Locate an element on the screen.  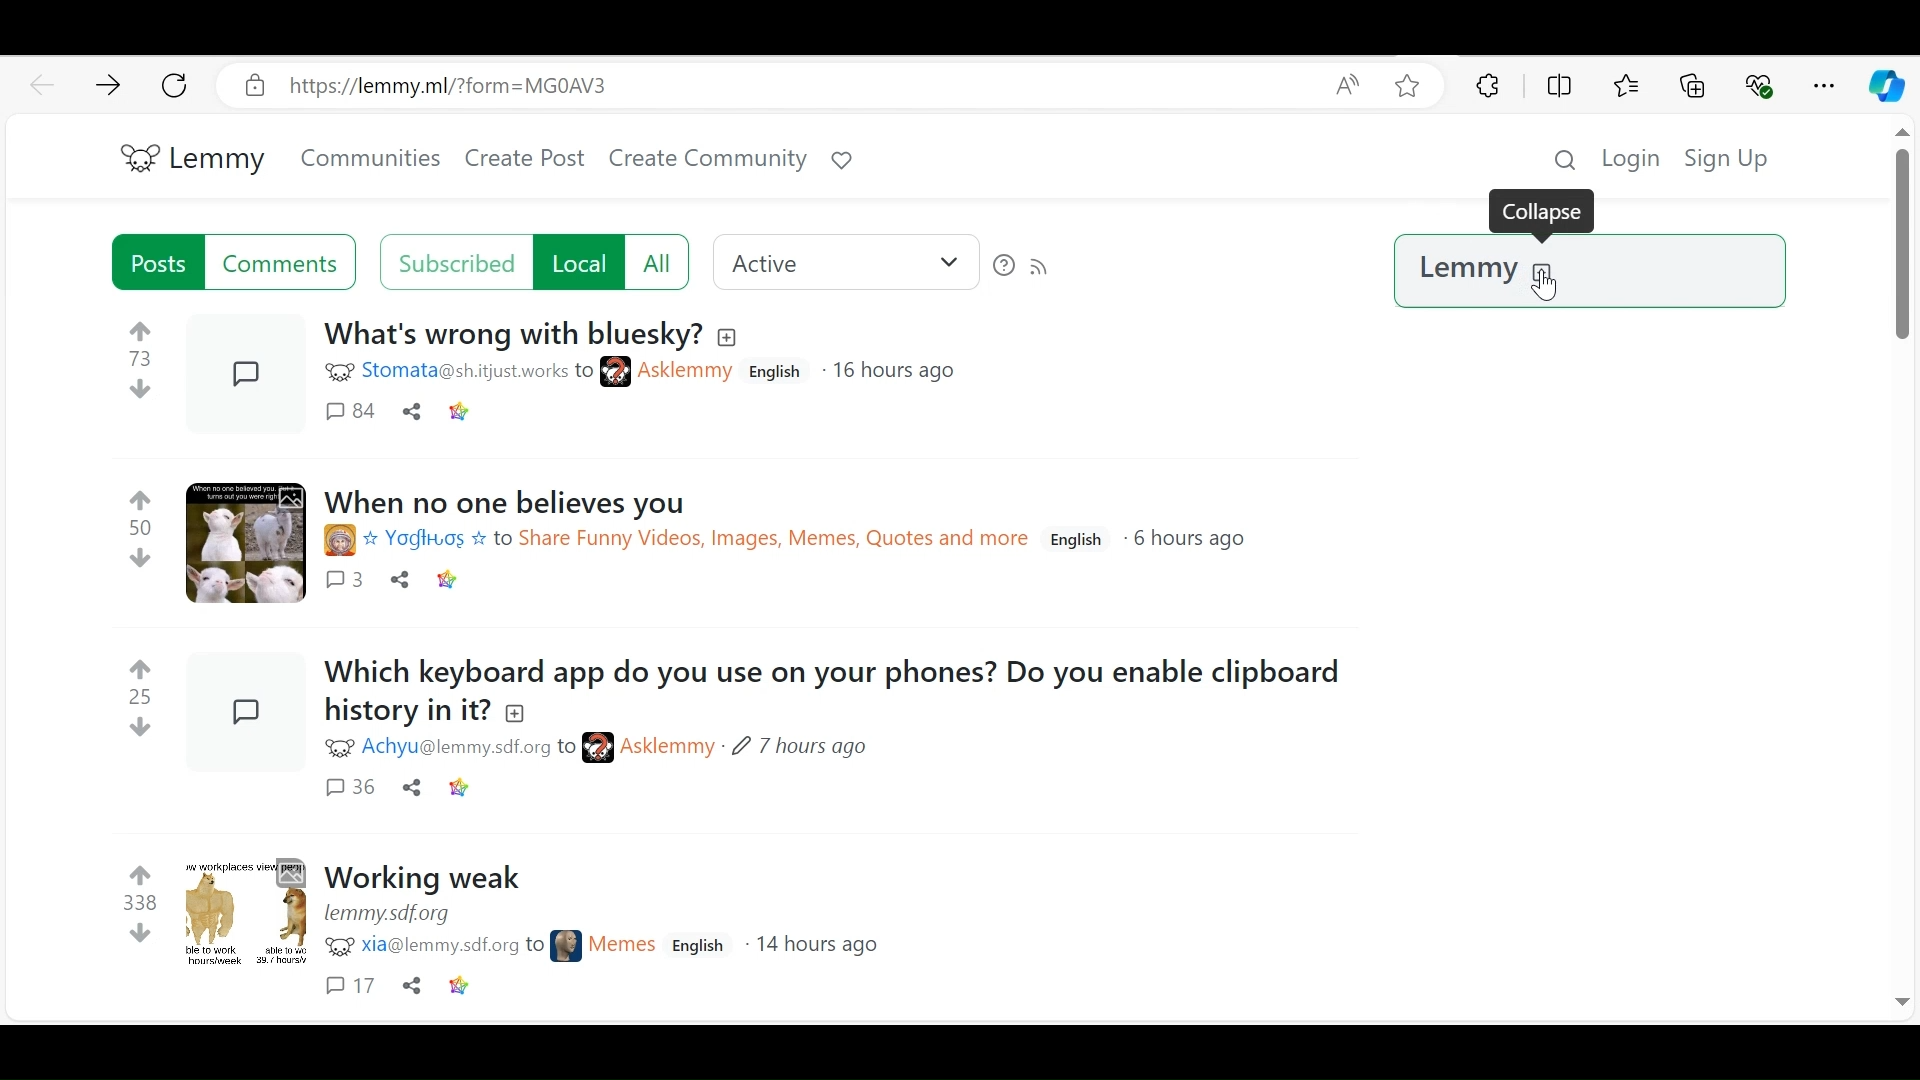
language is located at coordinates (700, 945).